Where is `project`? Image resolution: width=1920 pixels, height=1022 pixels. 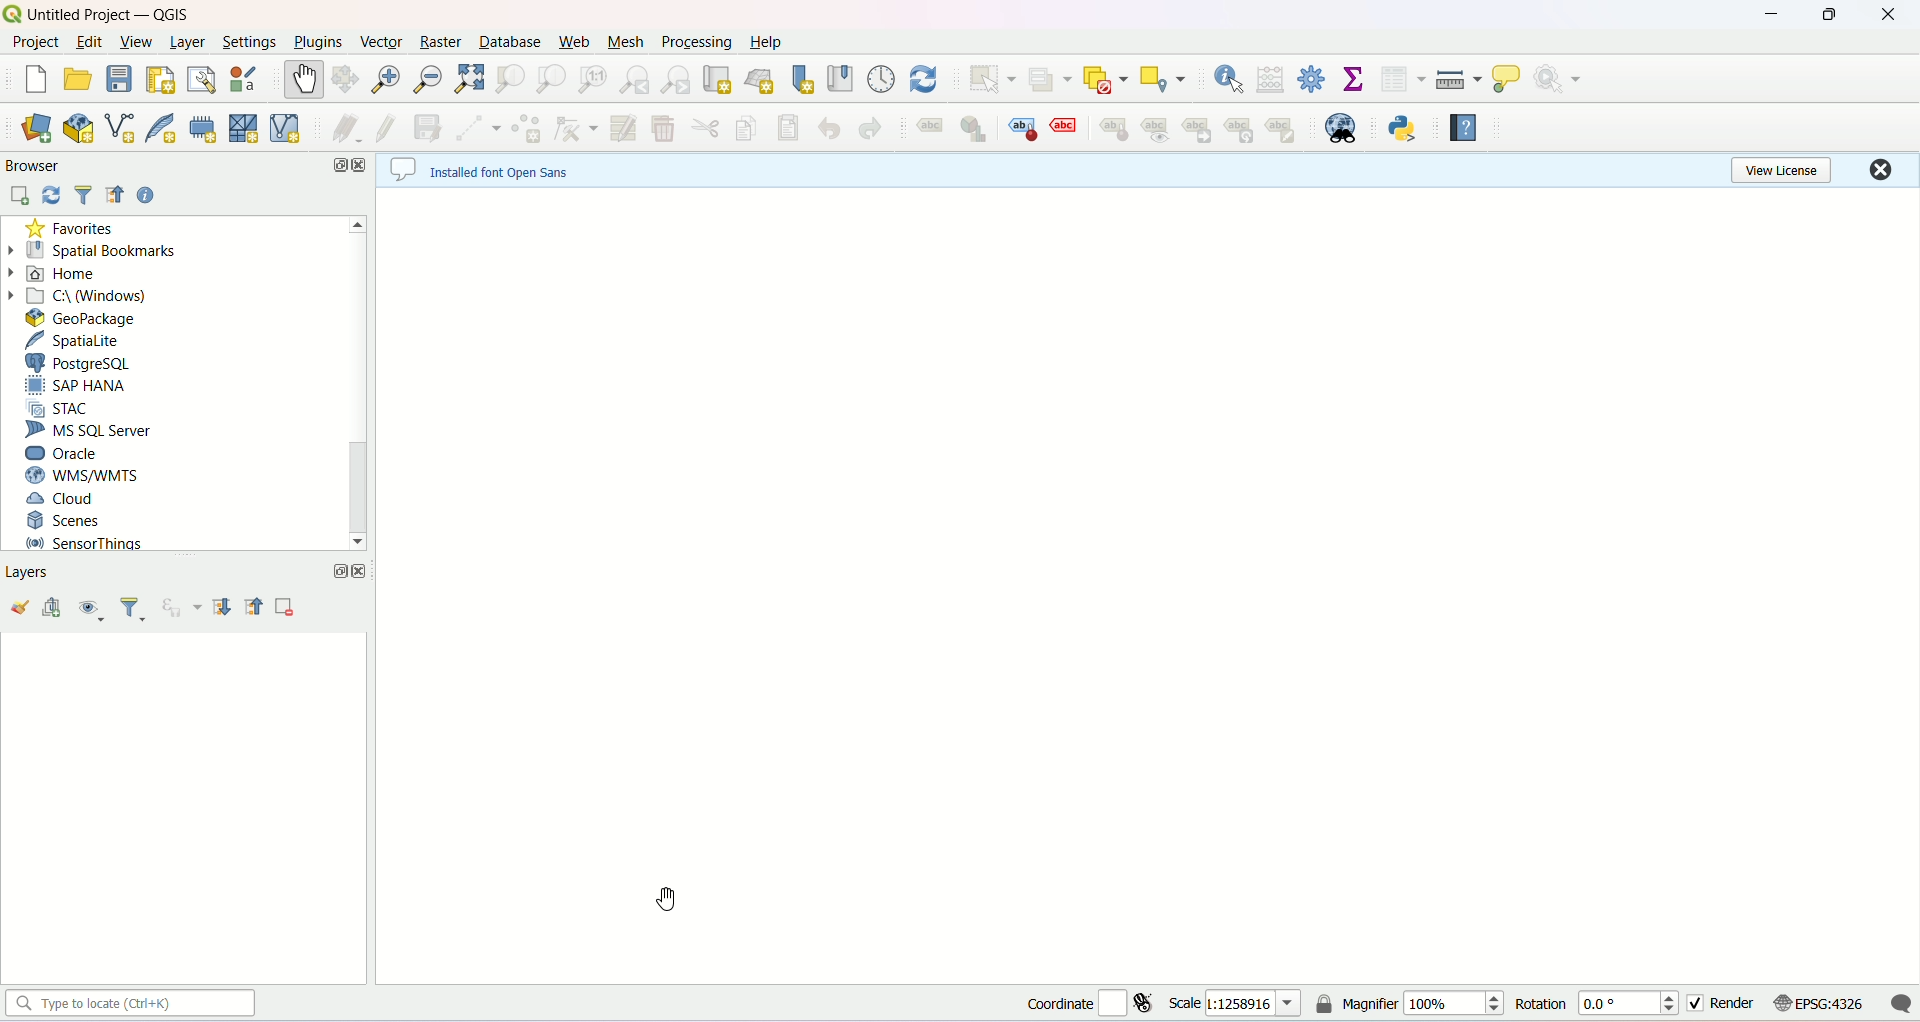
project is located at coordinates (33, 44).